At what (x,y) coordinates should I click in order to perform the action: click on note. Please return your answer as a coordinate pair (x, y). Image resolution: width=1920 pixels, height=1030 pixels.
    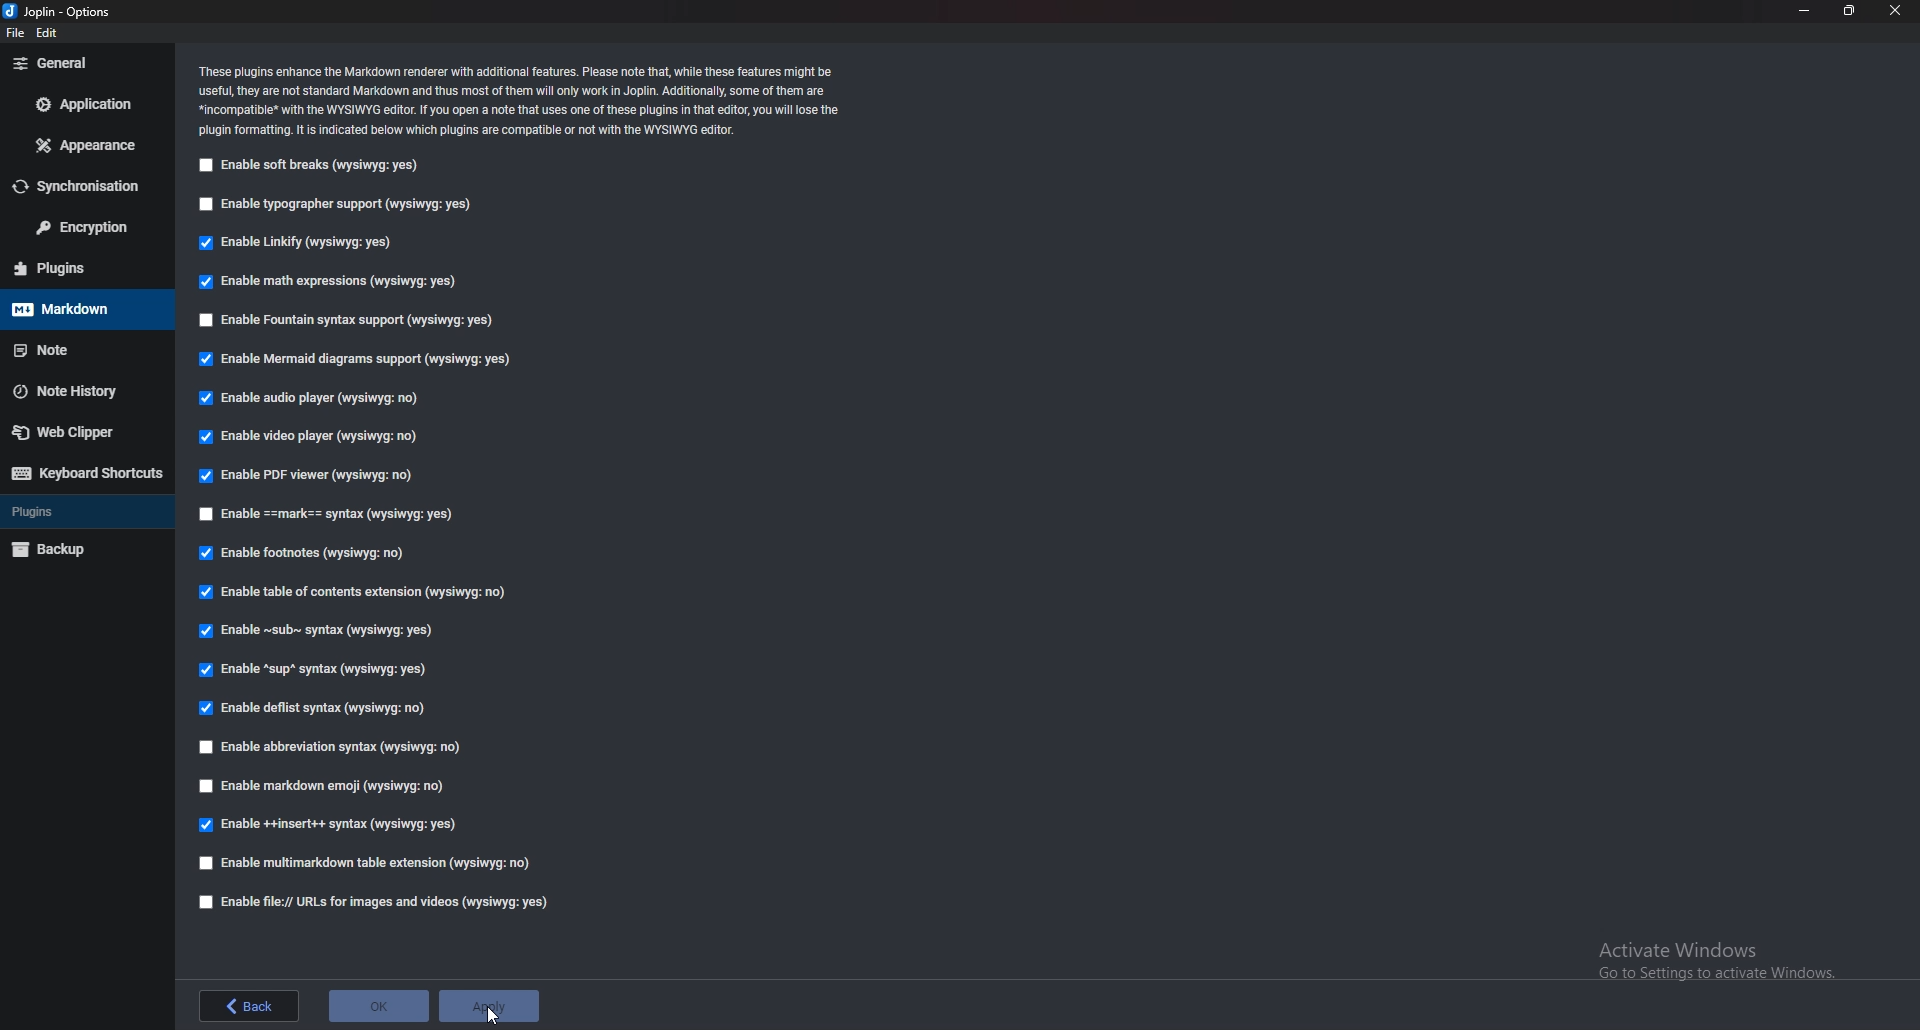
    Looking at the image, I should click on (79, 351).